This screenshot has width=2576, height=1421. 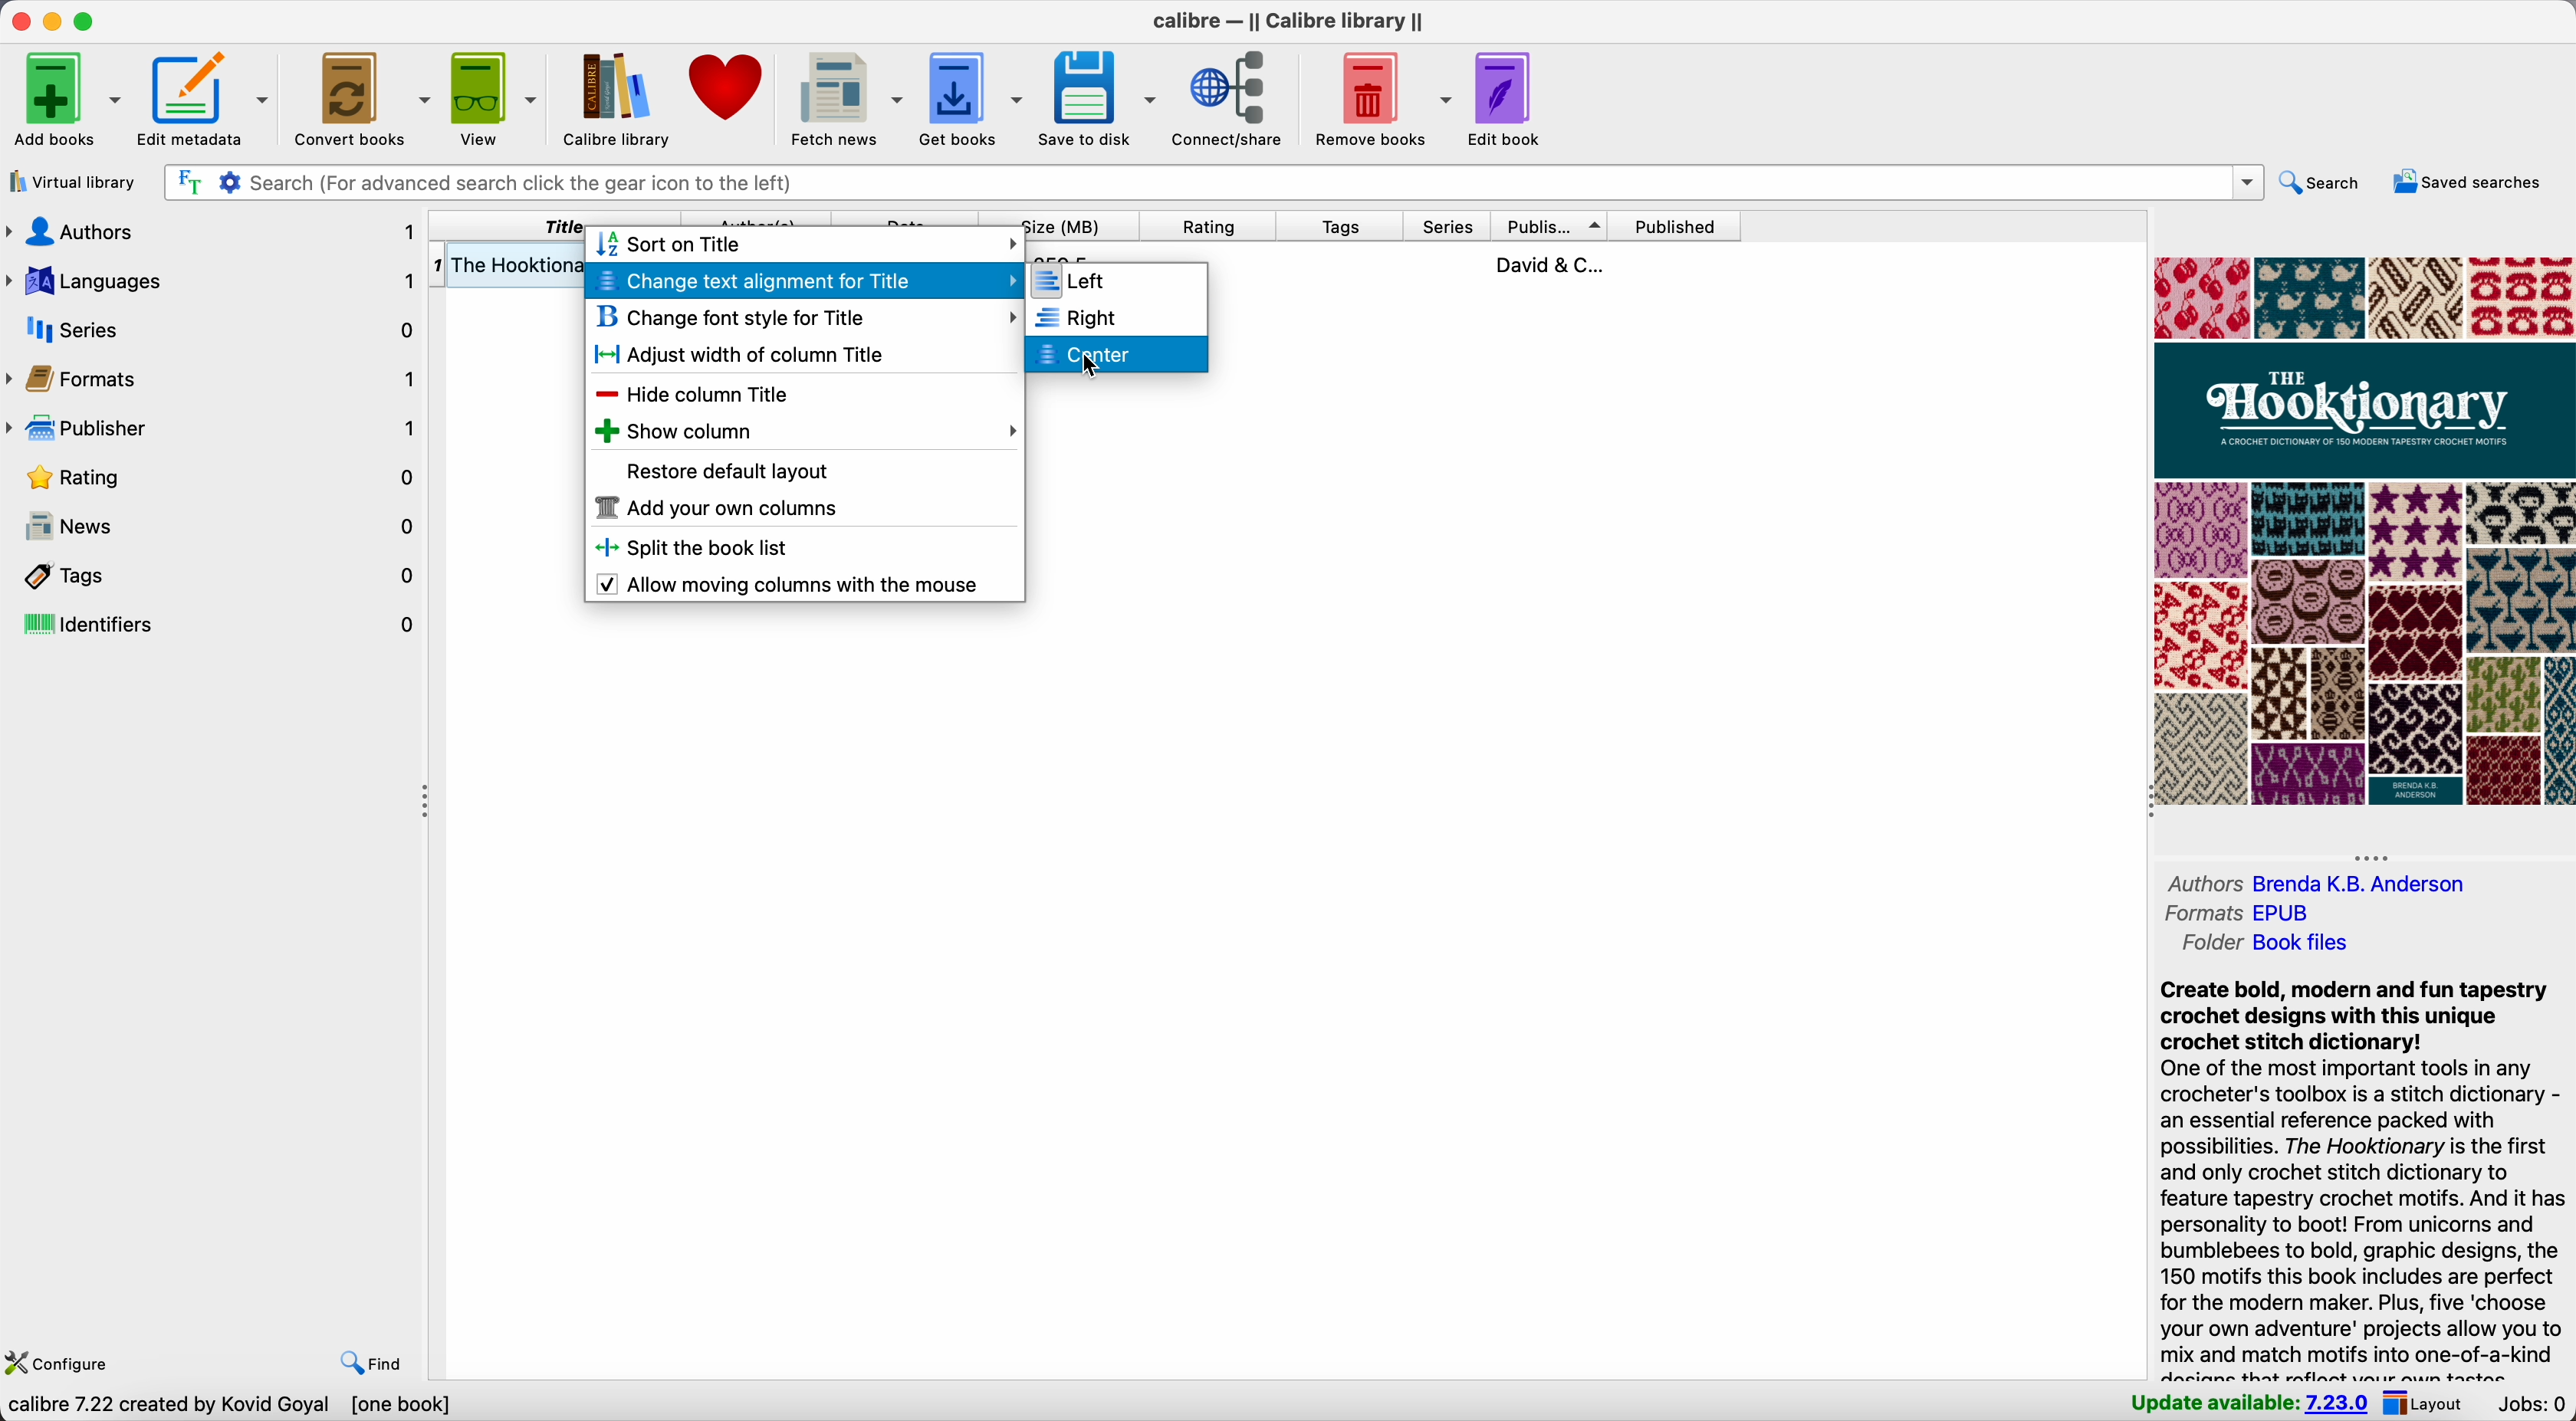 I want to click on series, so click(x=214, y=329).